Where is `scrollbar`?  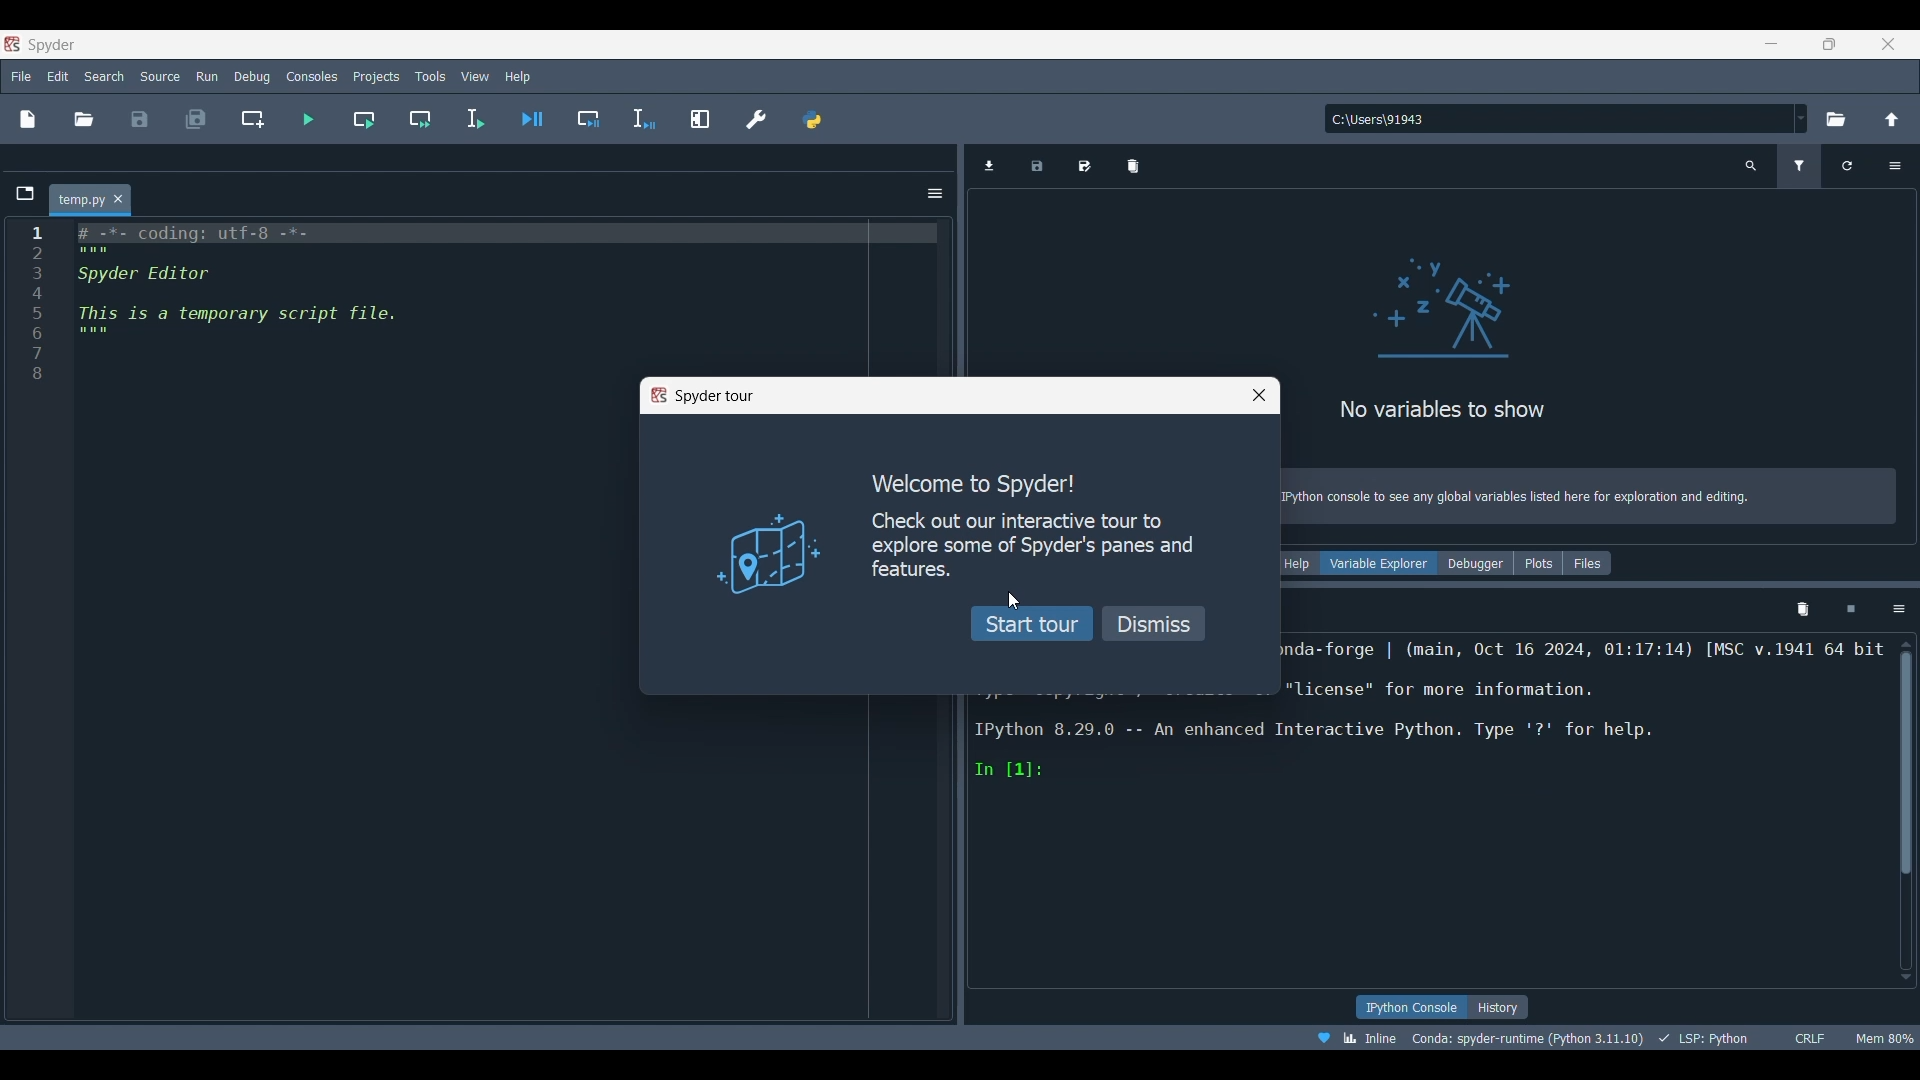 scrollbar is located at coordinates (1908, 767).